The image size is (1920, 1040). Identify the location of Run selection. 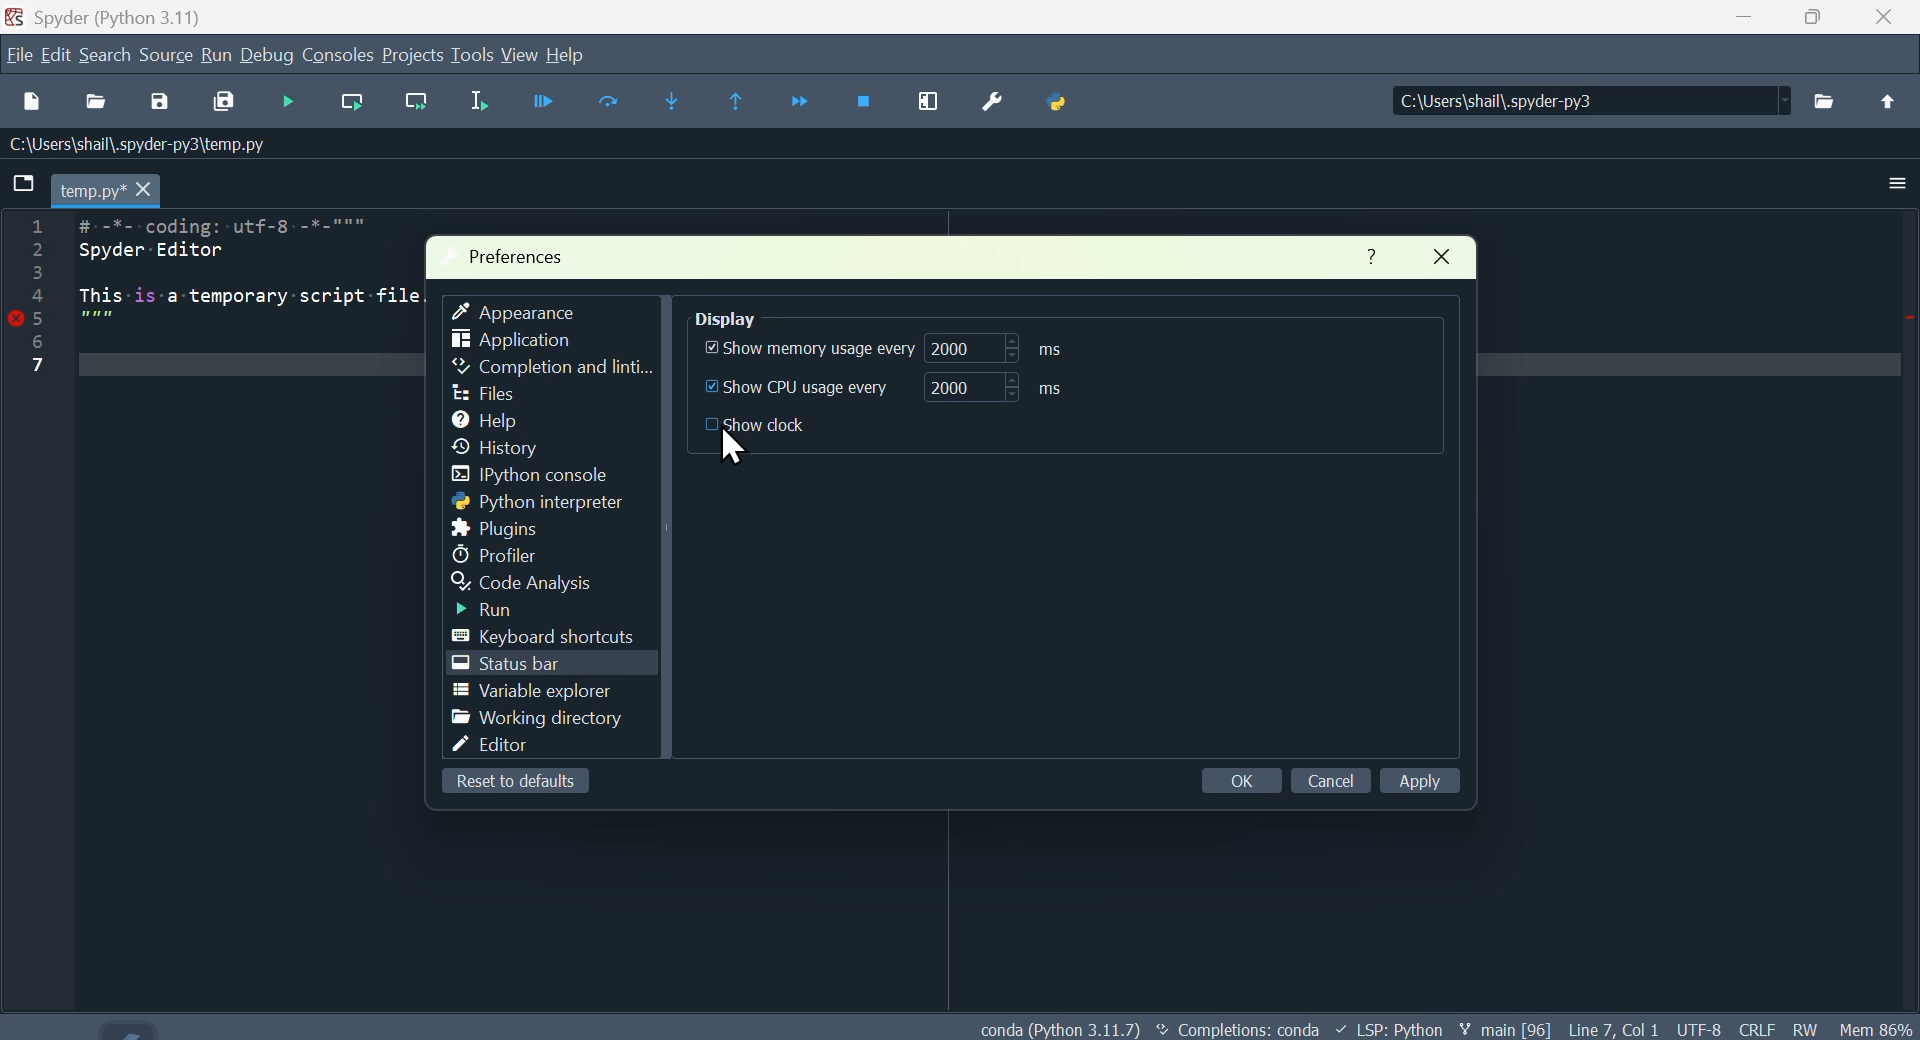
(481, 105).